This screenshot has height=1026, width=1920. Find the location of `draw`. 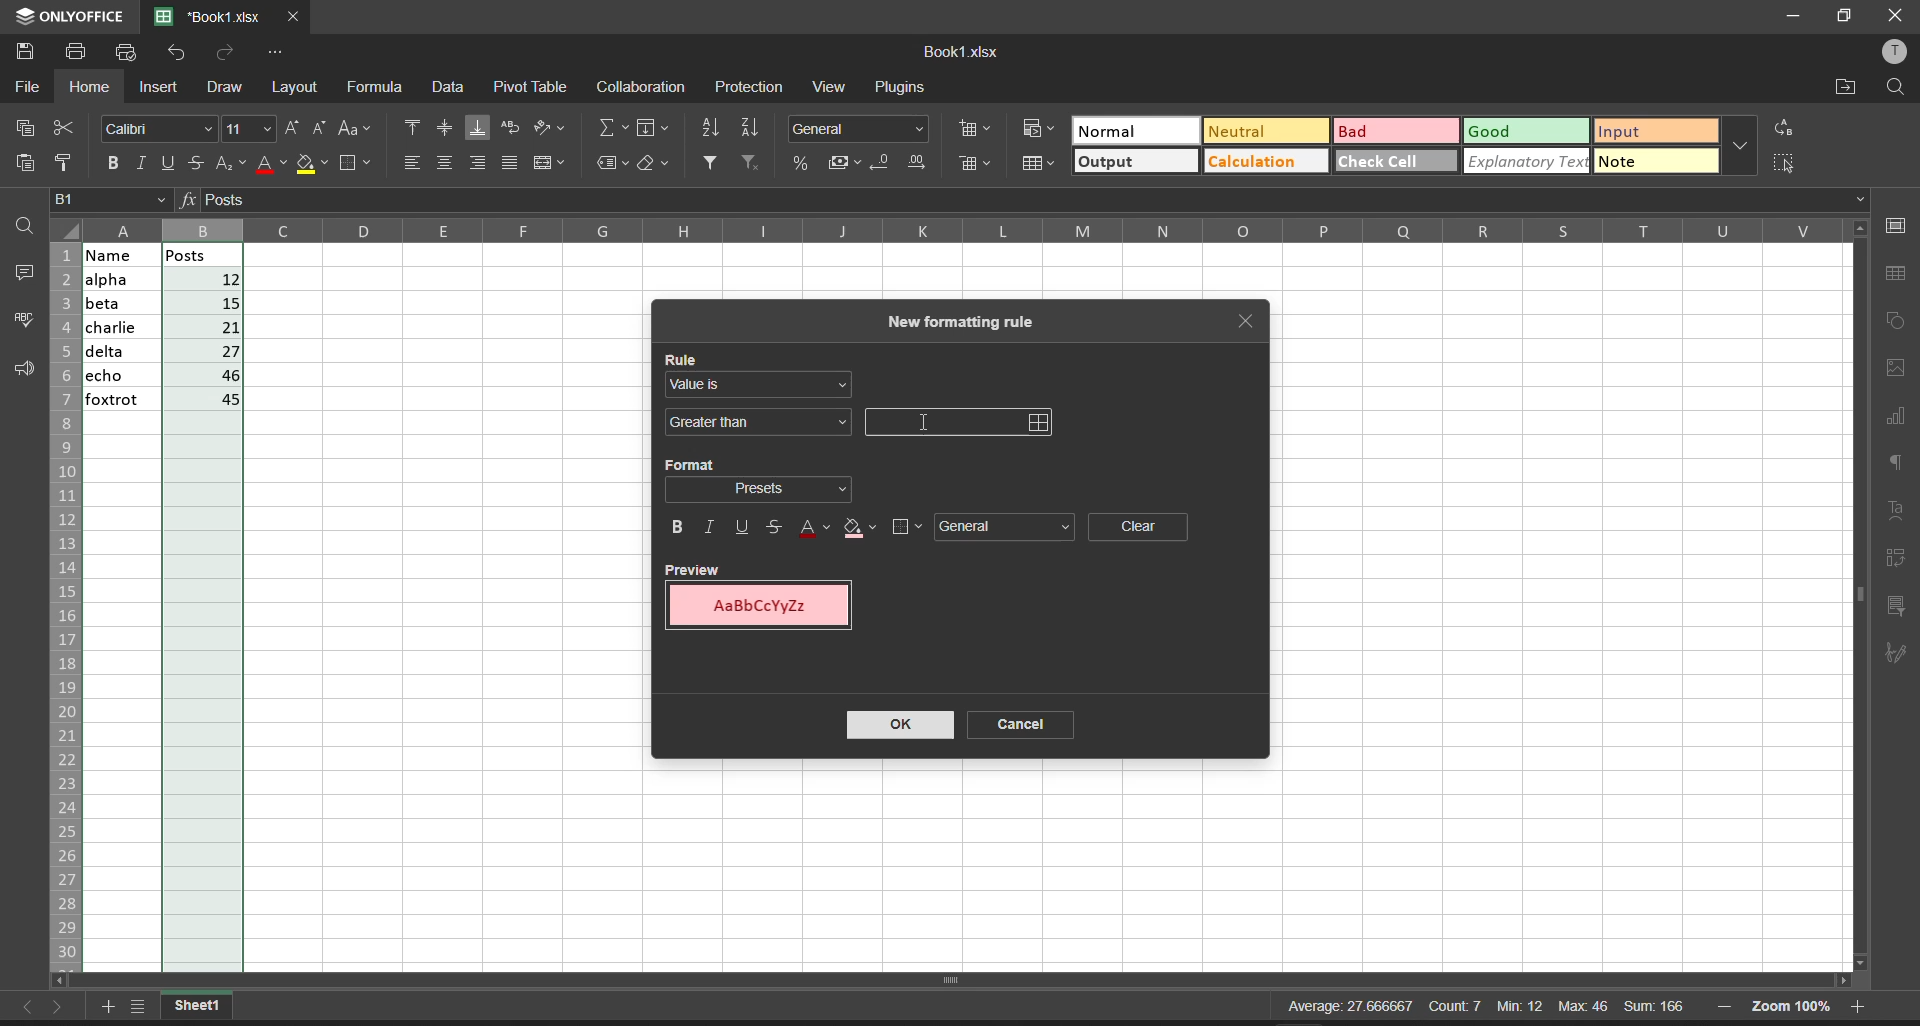

draw is located at coordinates (226, 86).